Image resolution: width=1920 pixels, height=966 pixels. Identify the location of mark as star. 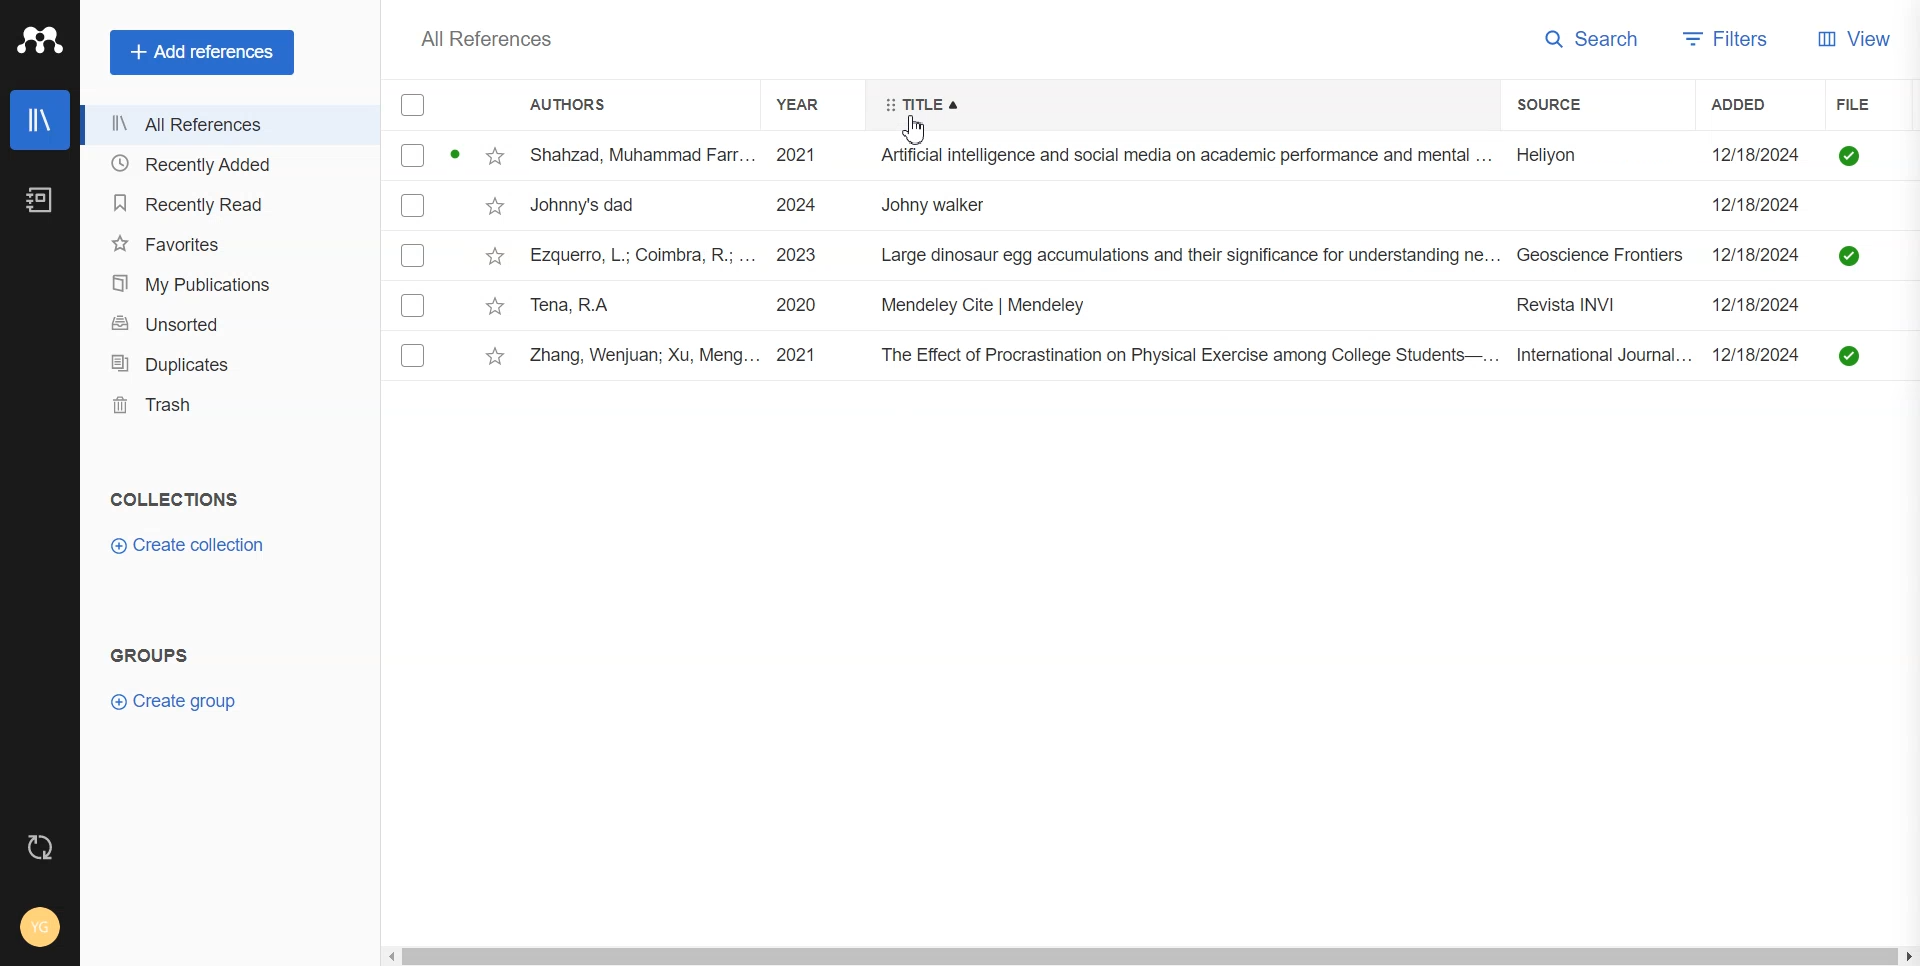
(495, 155).